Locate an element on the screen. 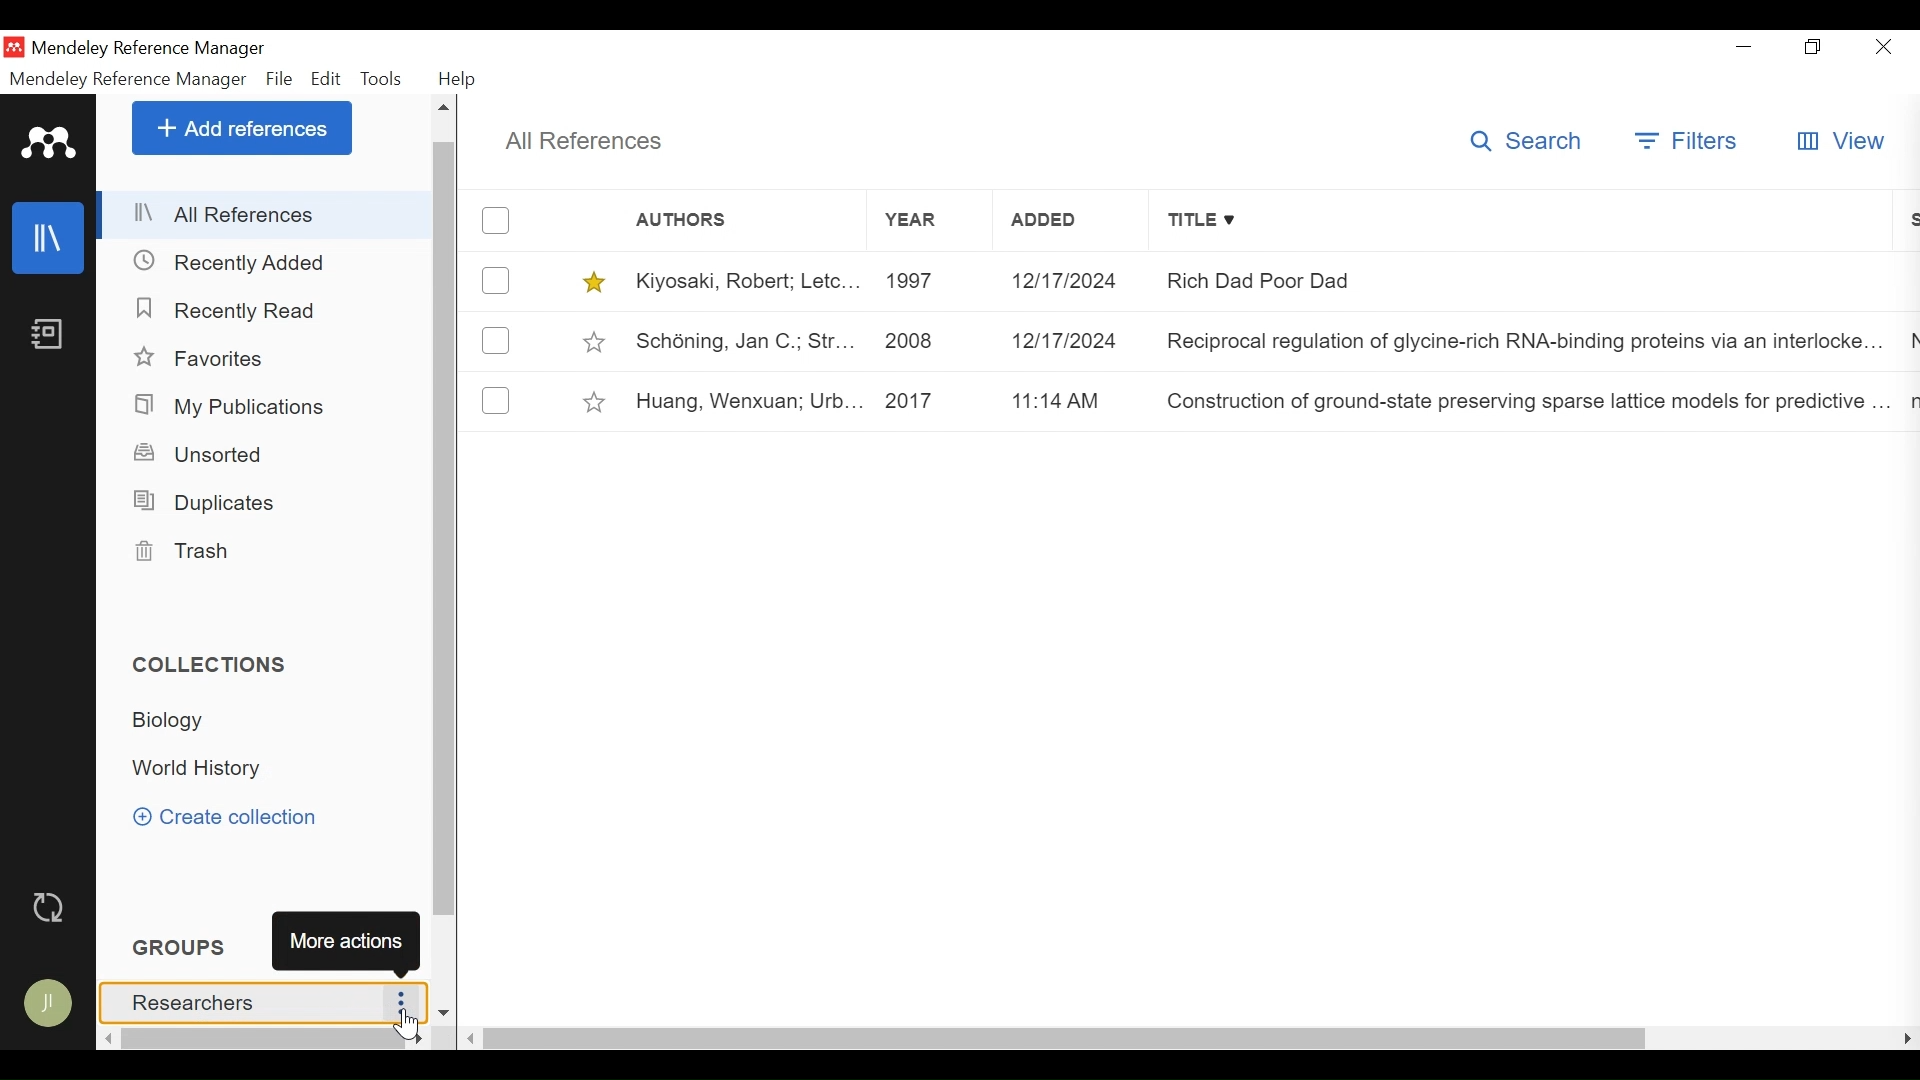  Help is located at coordinates (460, 79).